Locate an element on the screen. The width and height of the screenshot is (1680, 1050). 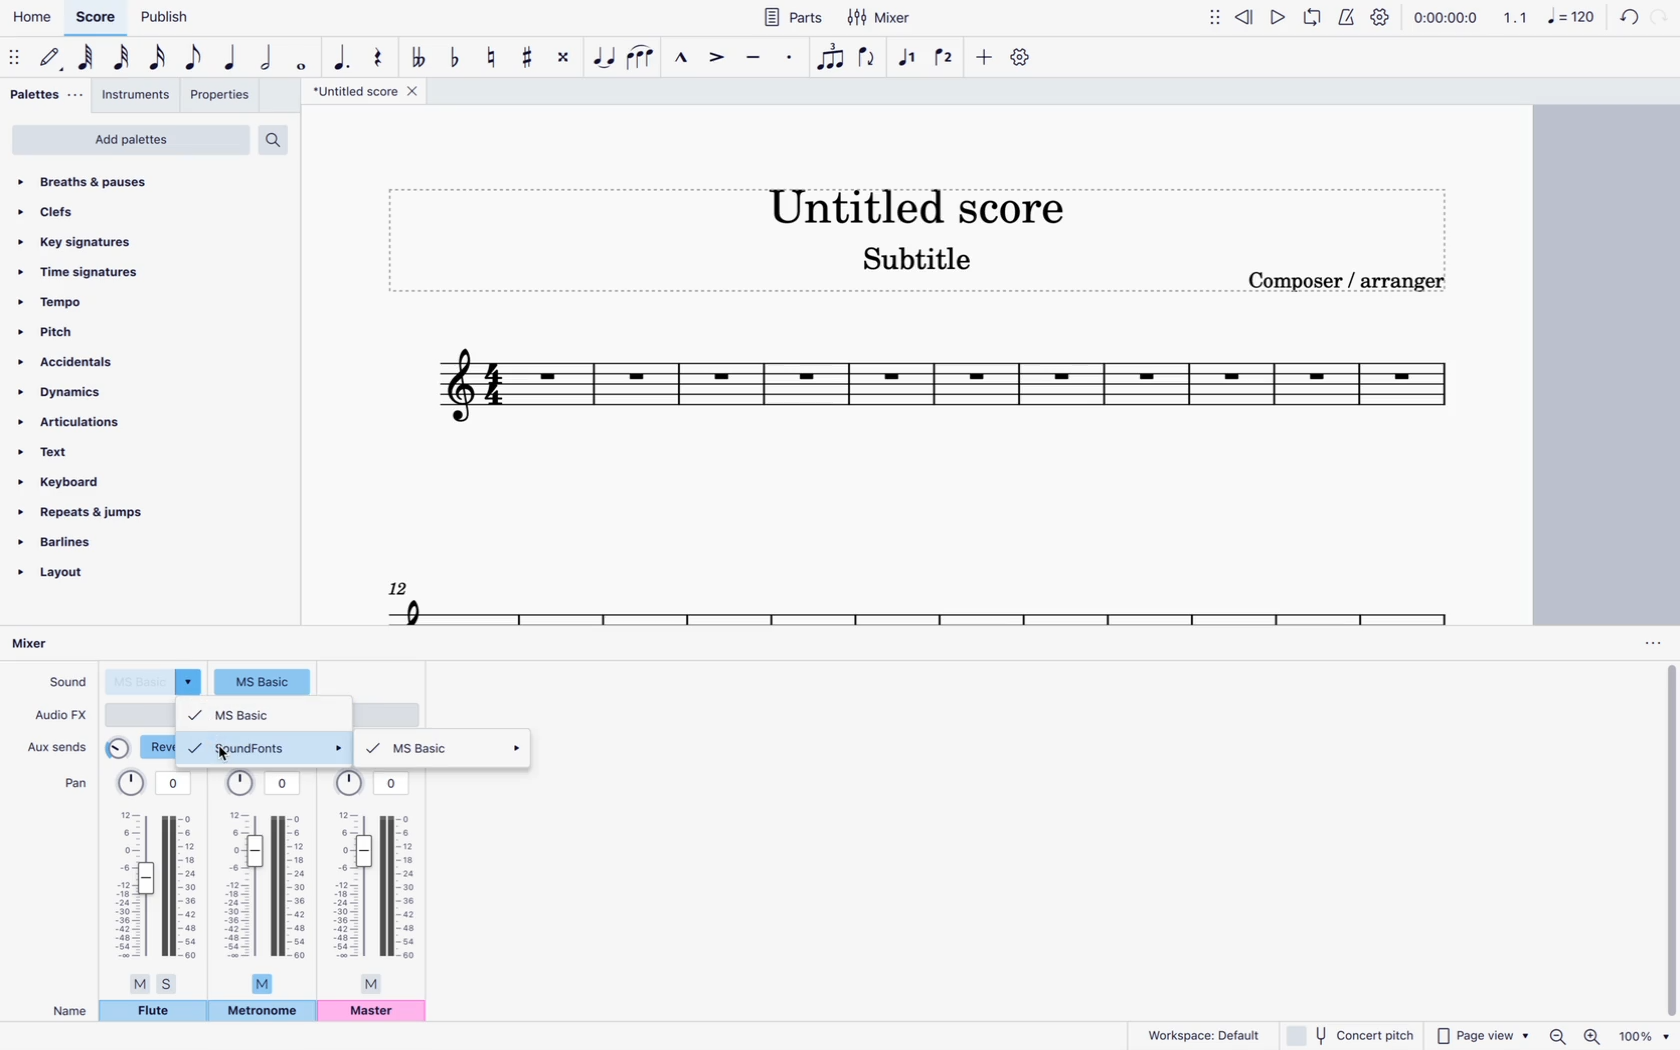
pan is located at coordinates (265, 880).